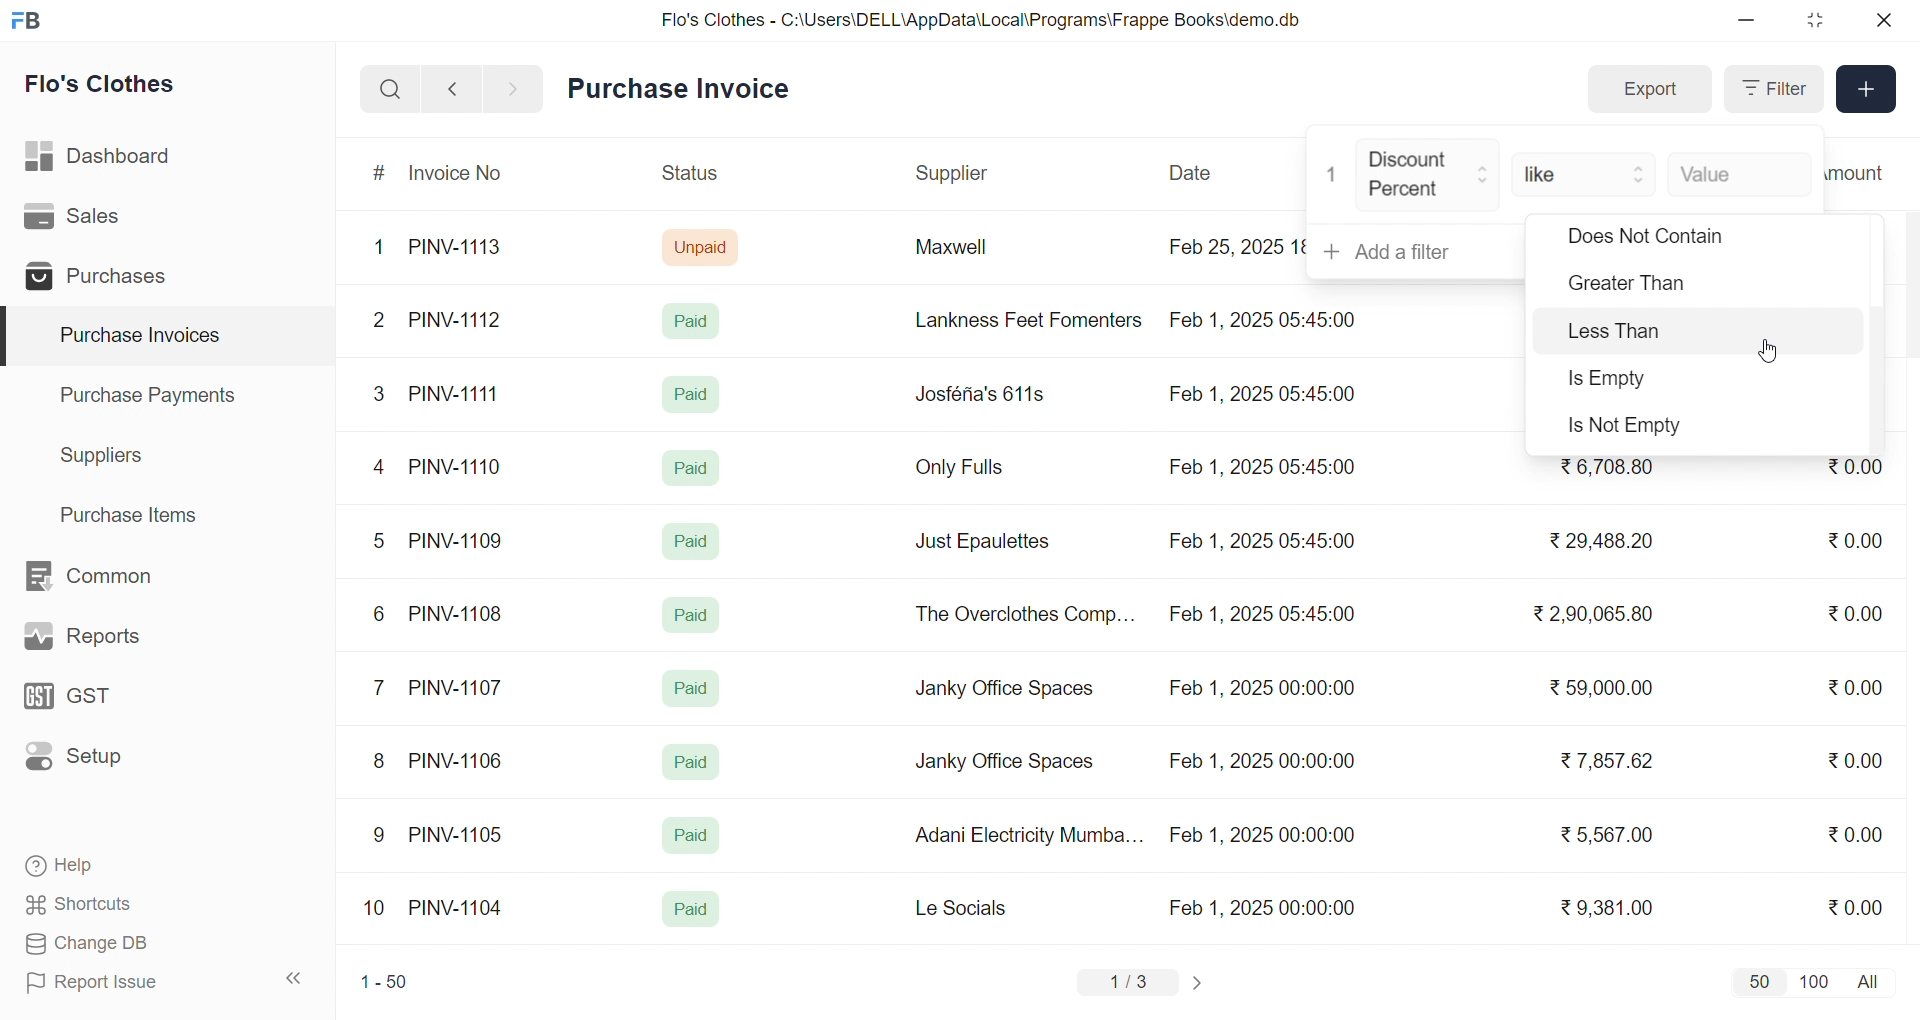 This screenshot has height=1020, width=1920. What do you see at coordinates (691, 910) in the screenshot?
I see `Paid` at bounding box center [691, 910].